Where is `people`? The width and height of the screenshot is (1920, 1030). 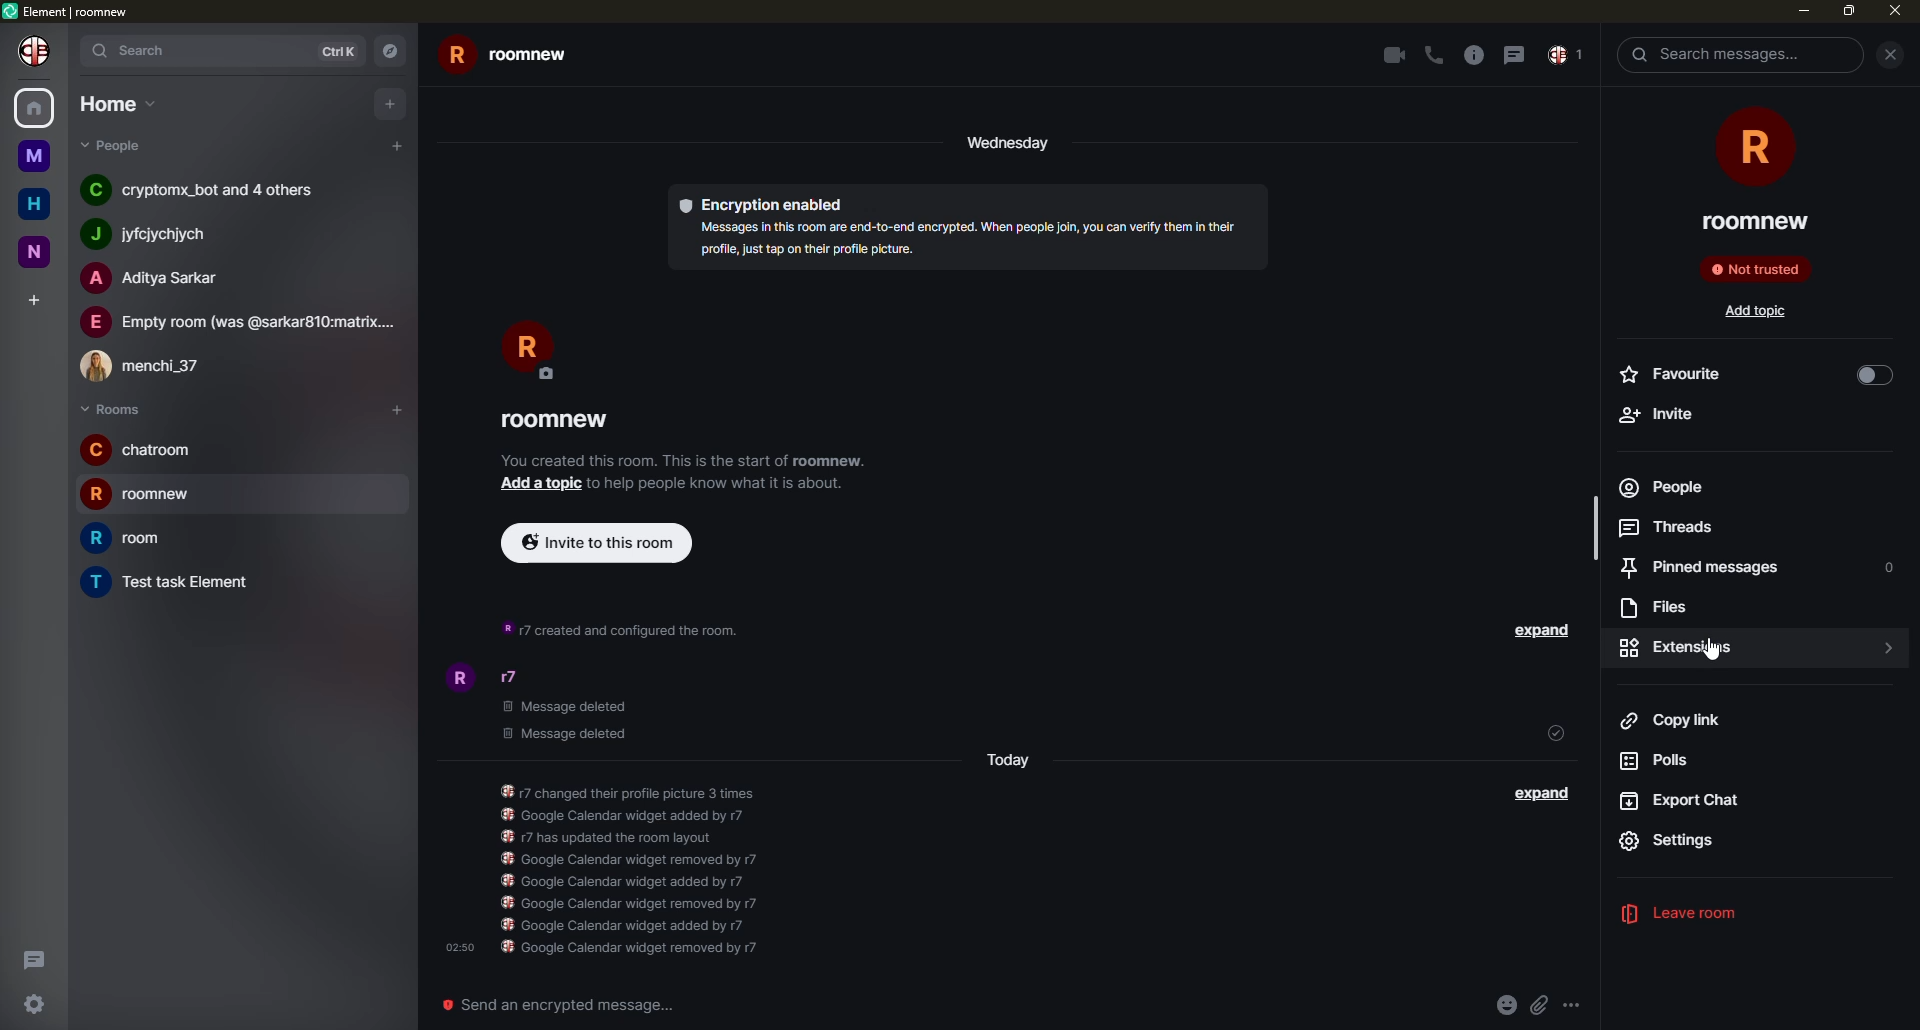
people is located at coordinates (516, 678).